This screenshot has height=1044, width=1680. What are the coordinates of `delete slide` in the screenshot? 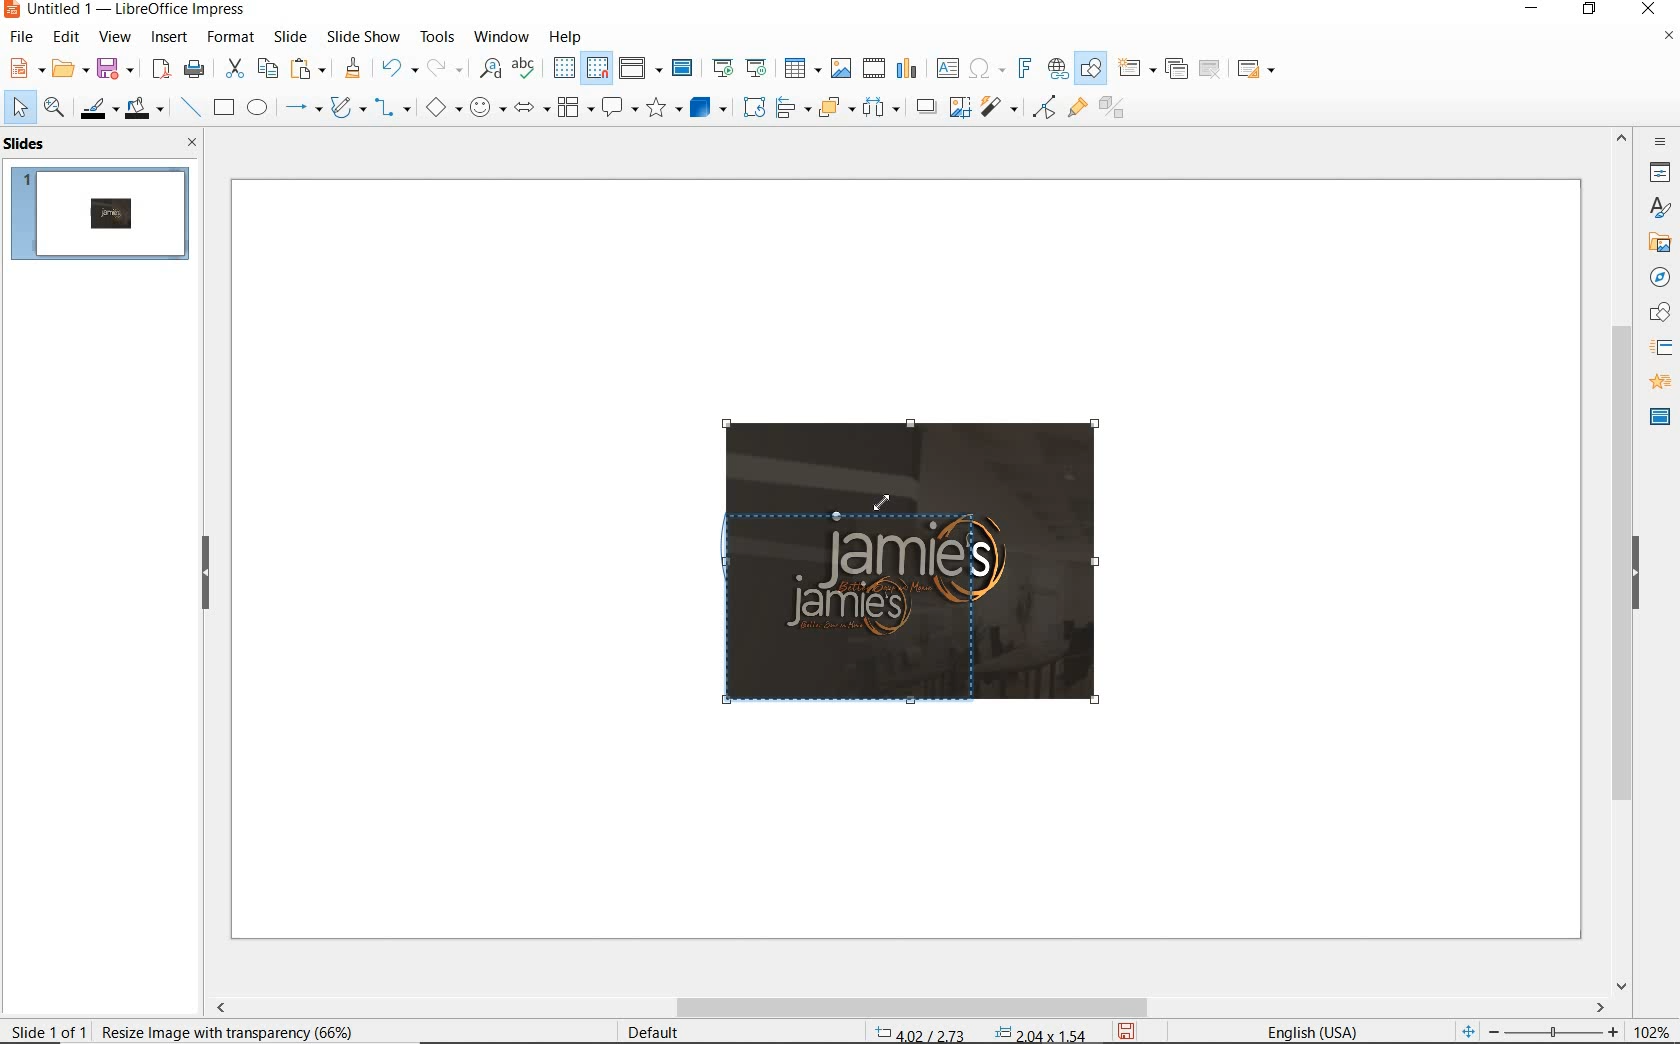 It's located at (1210, 70).